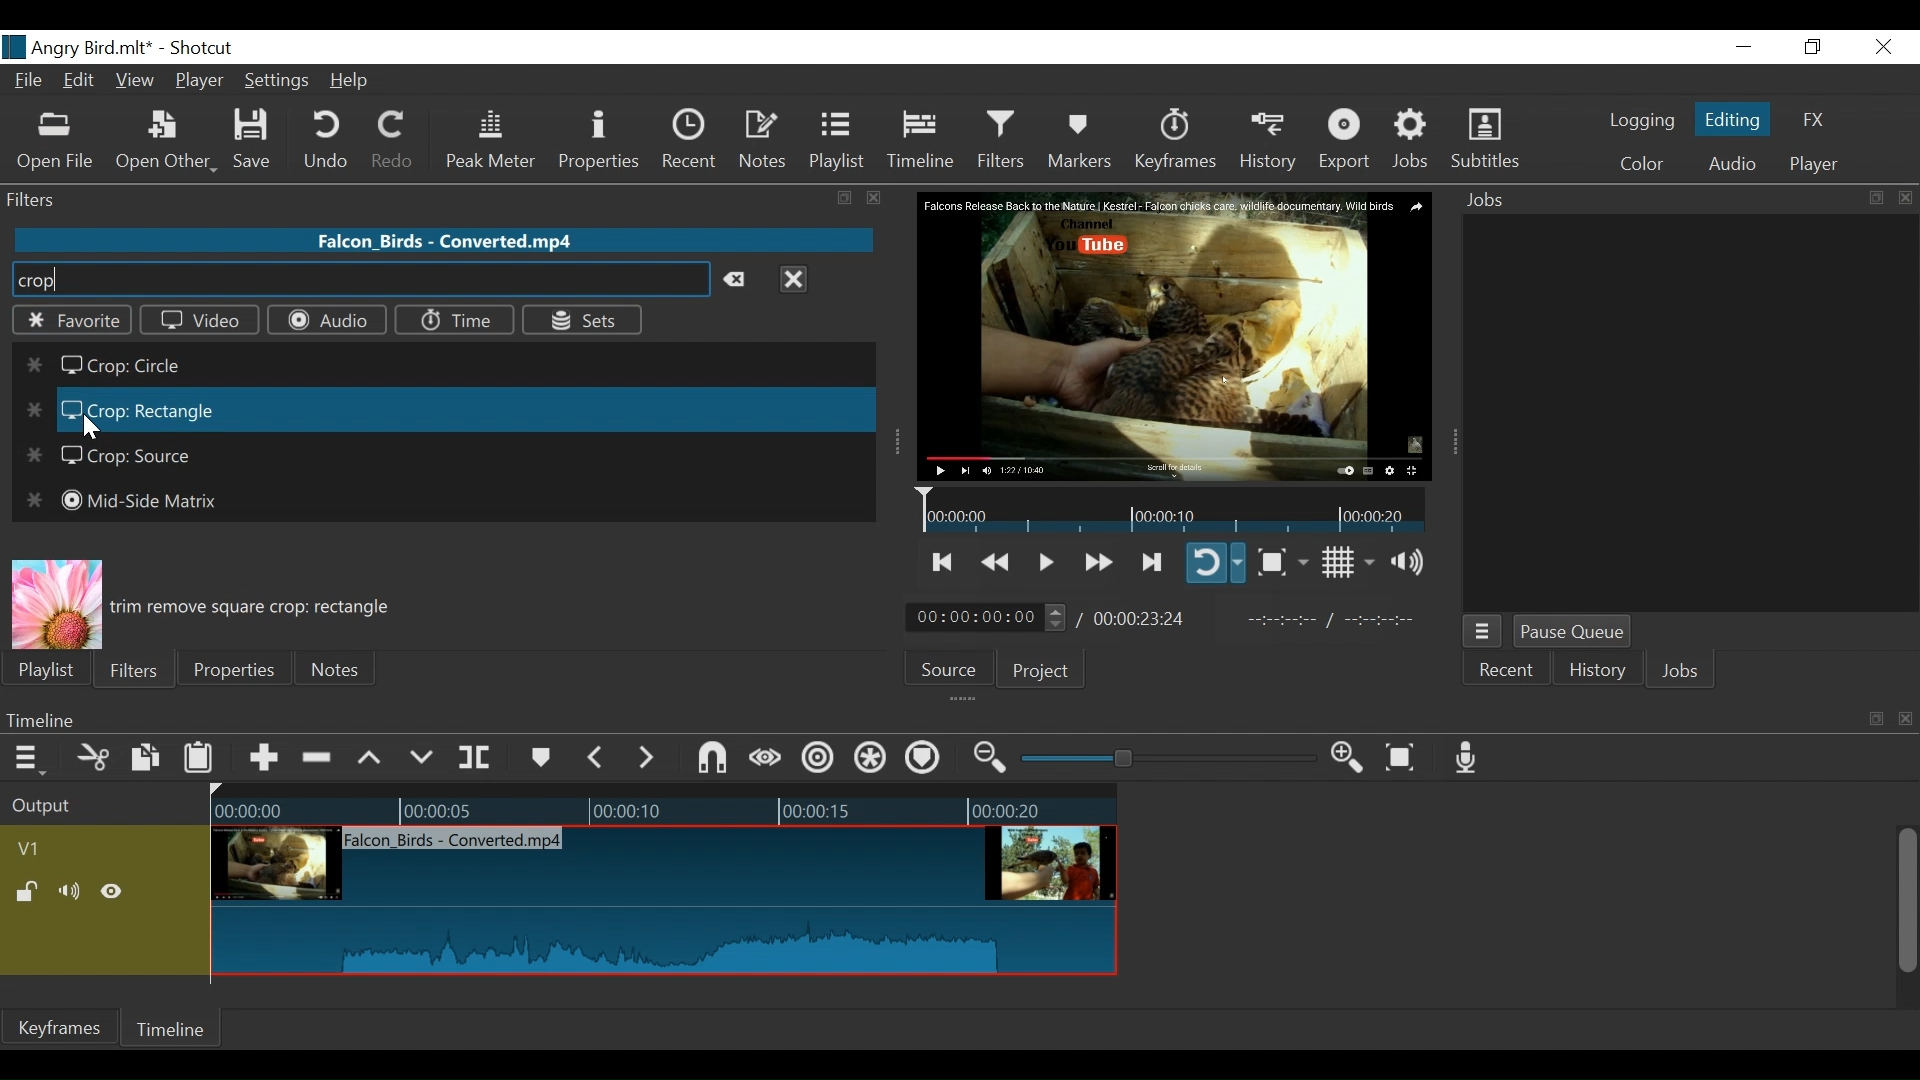 The height and width of the screenshot is (1080, 1920). I want to click on Snap , so click(712, 760).